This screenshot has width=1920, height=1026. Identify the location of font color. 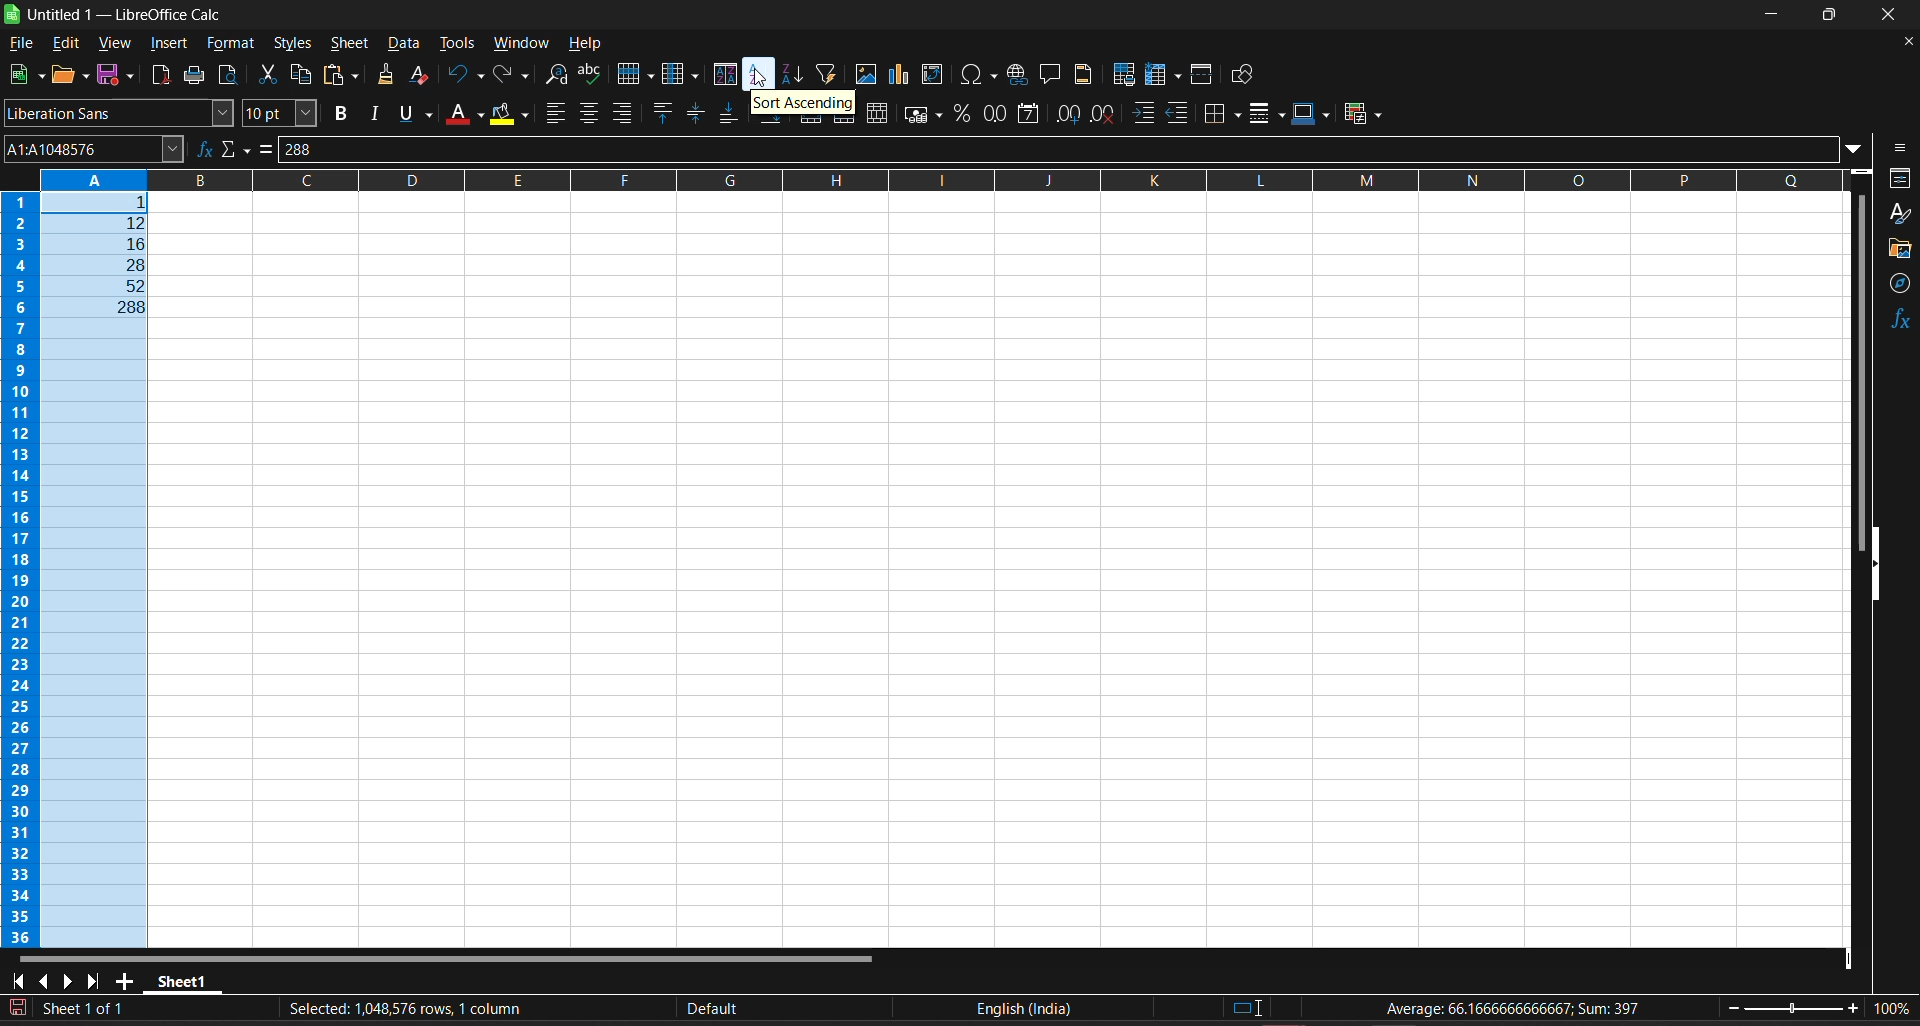
(465, 116).